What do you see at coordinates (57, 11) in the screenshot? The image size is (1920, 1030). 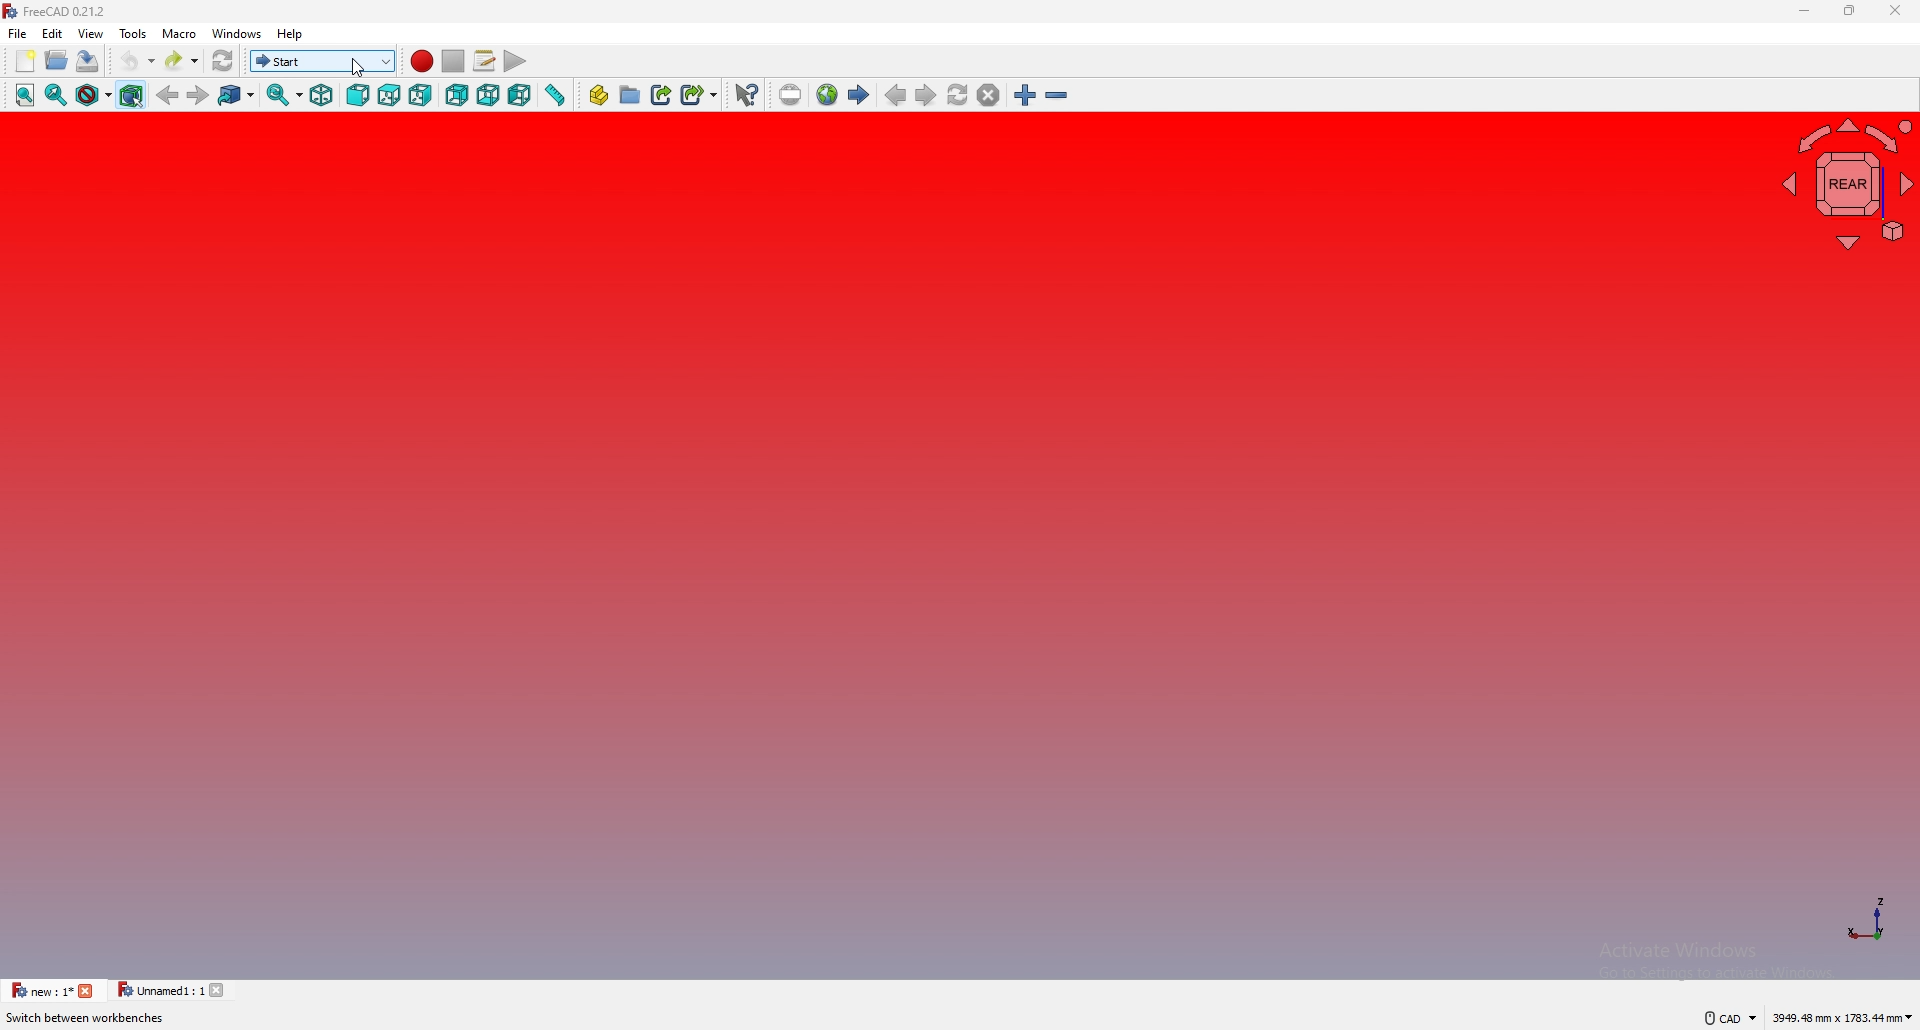 I see `FreeCAD 0.21.2` at bounding box center [57, 11].